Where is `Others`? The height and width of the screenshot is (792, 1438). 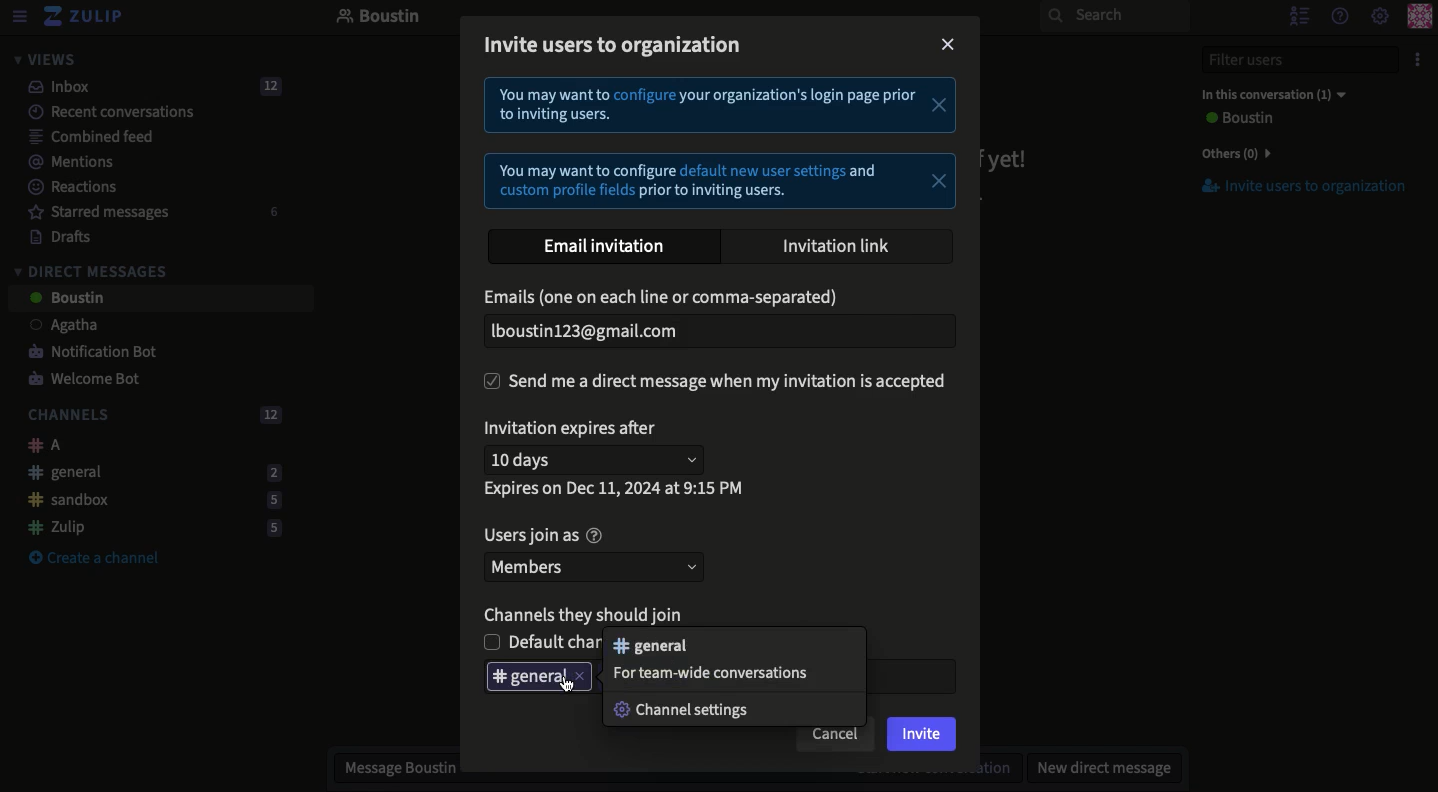
Others is located at coordinates (1232, 153).